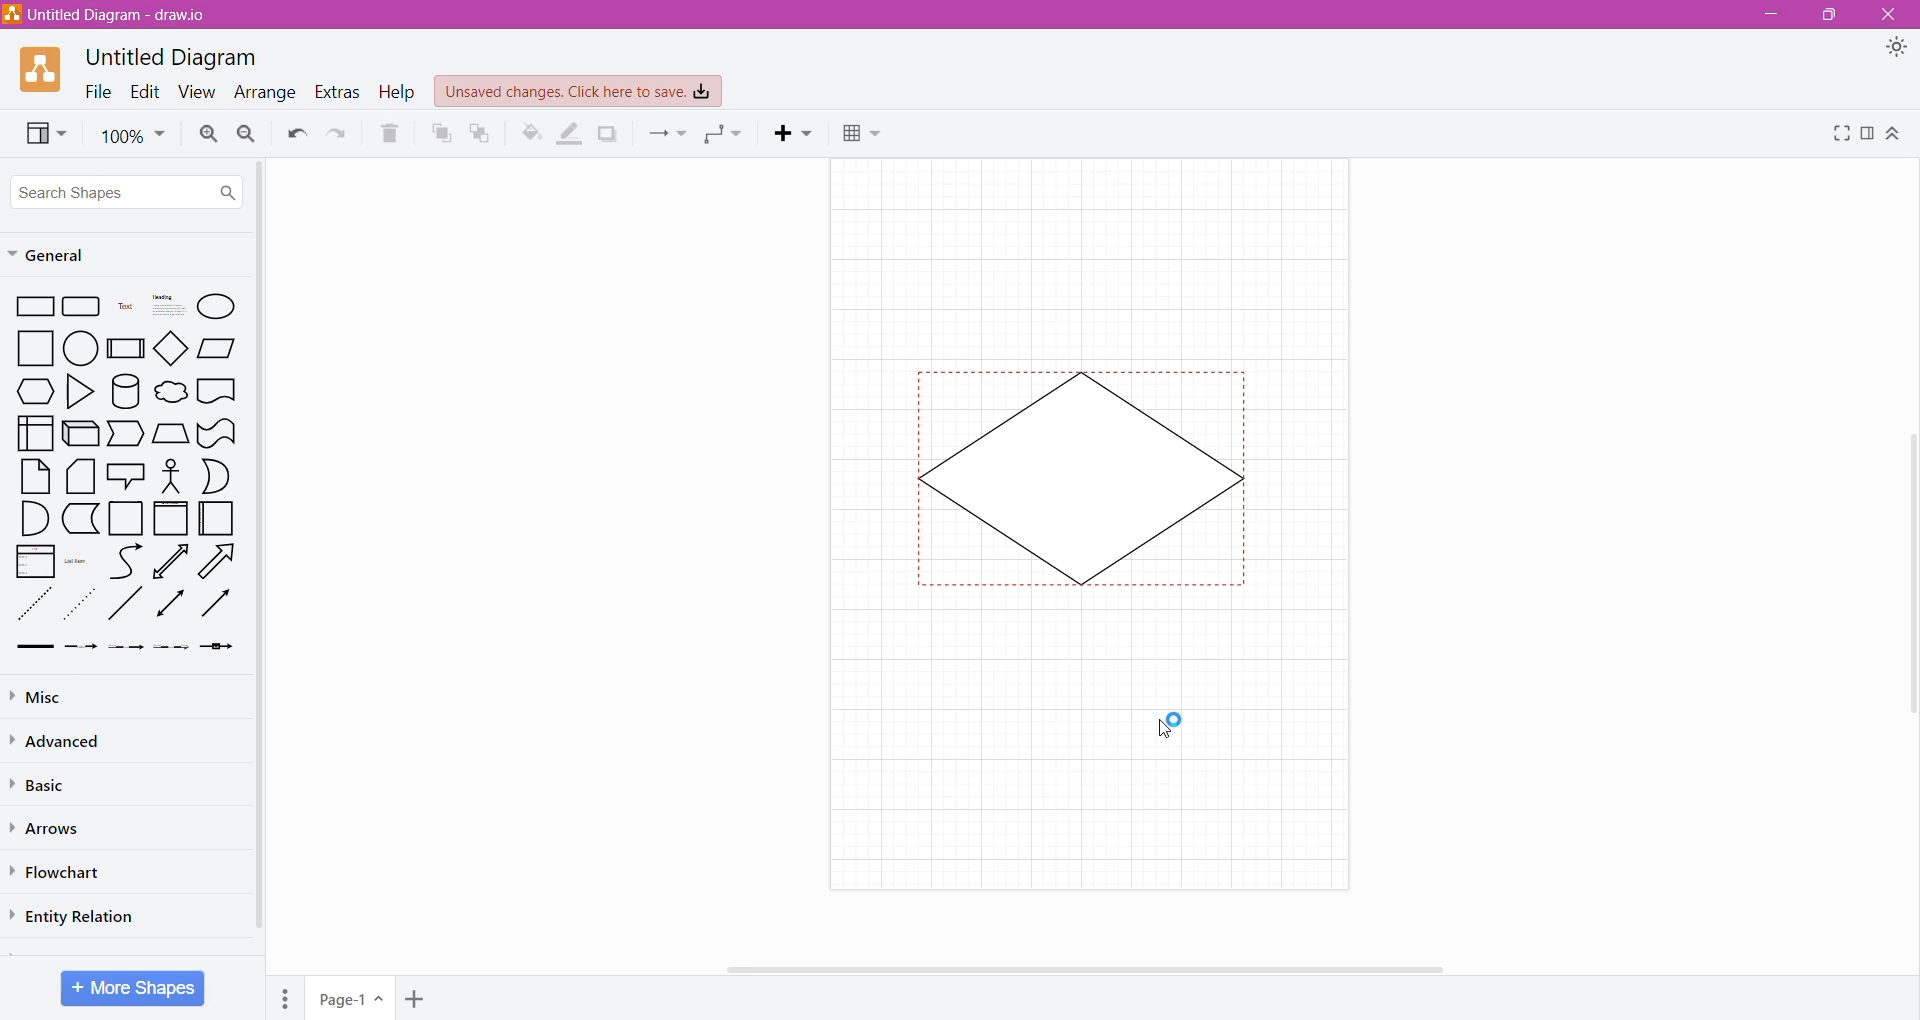  I want to click on Help, so click(398, 93).